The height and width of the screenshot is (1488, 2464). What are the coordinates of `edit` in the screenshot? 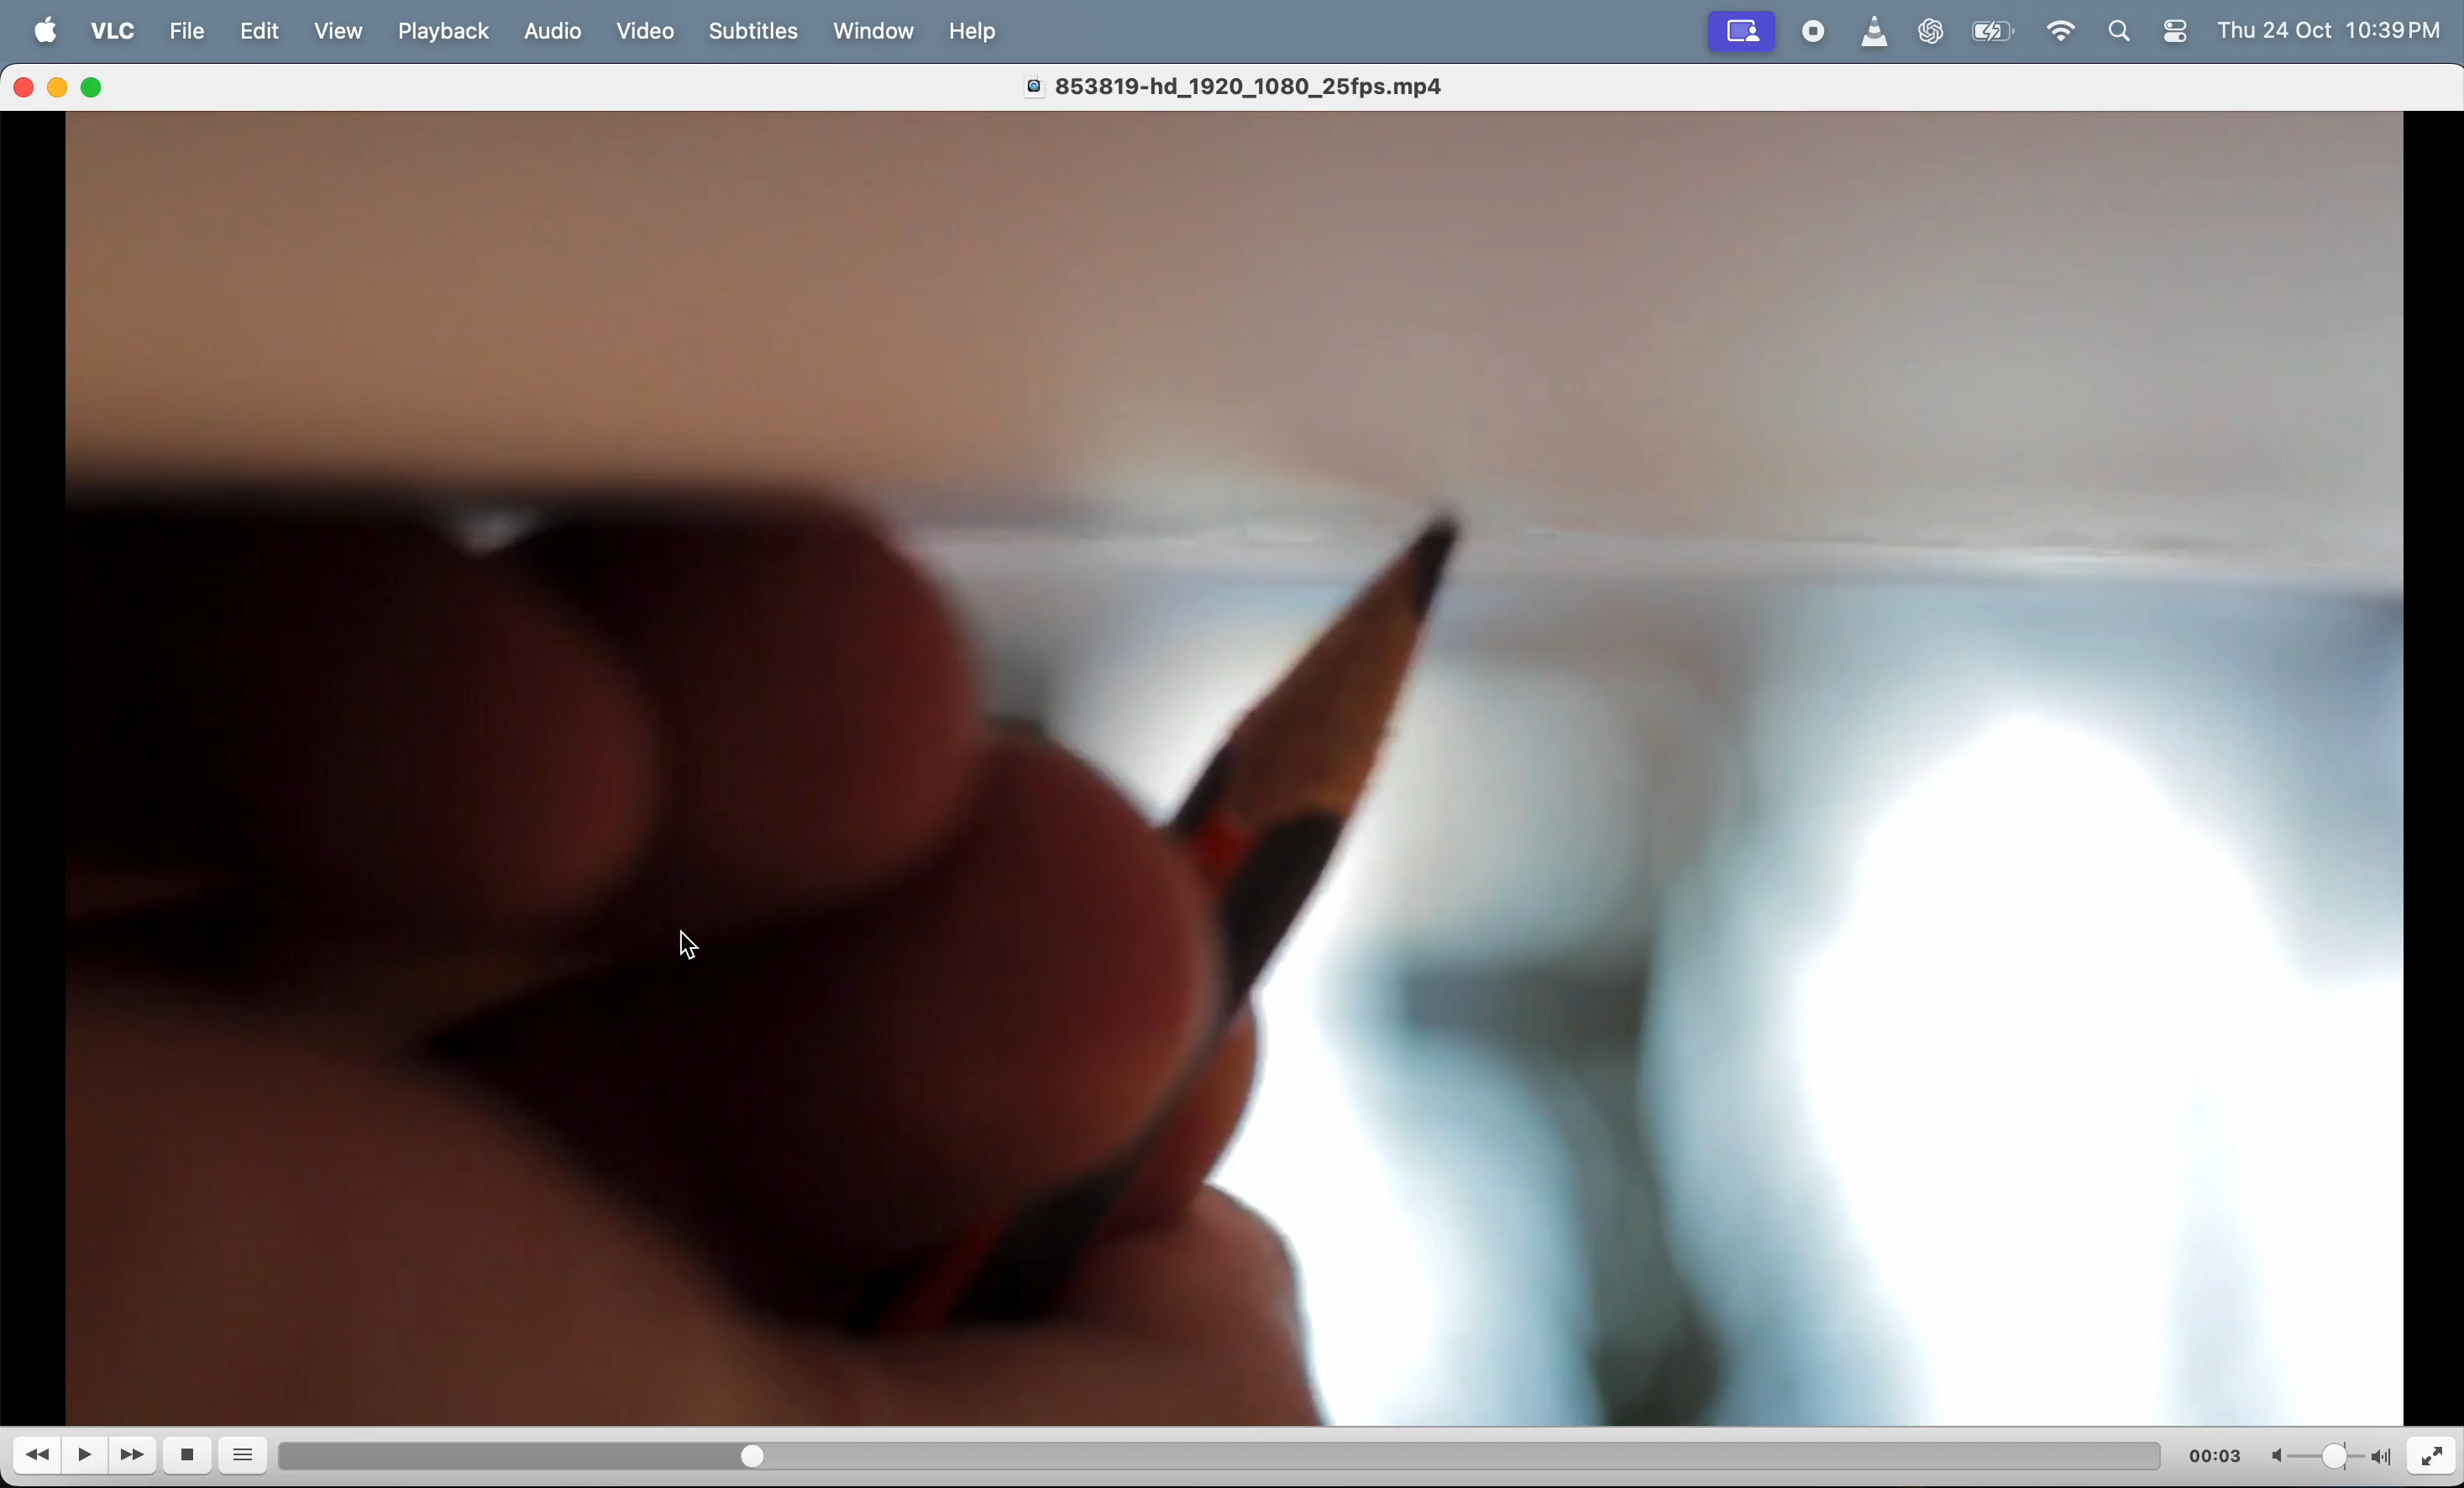 It's located at (268, 32).